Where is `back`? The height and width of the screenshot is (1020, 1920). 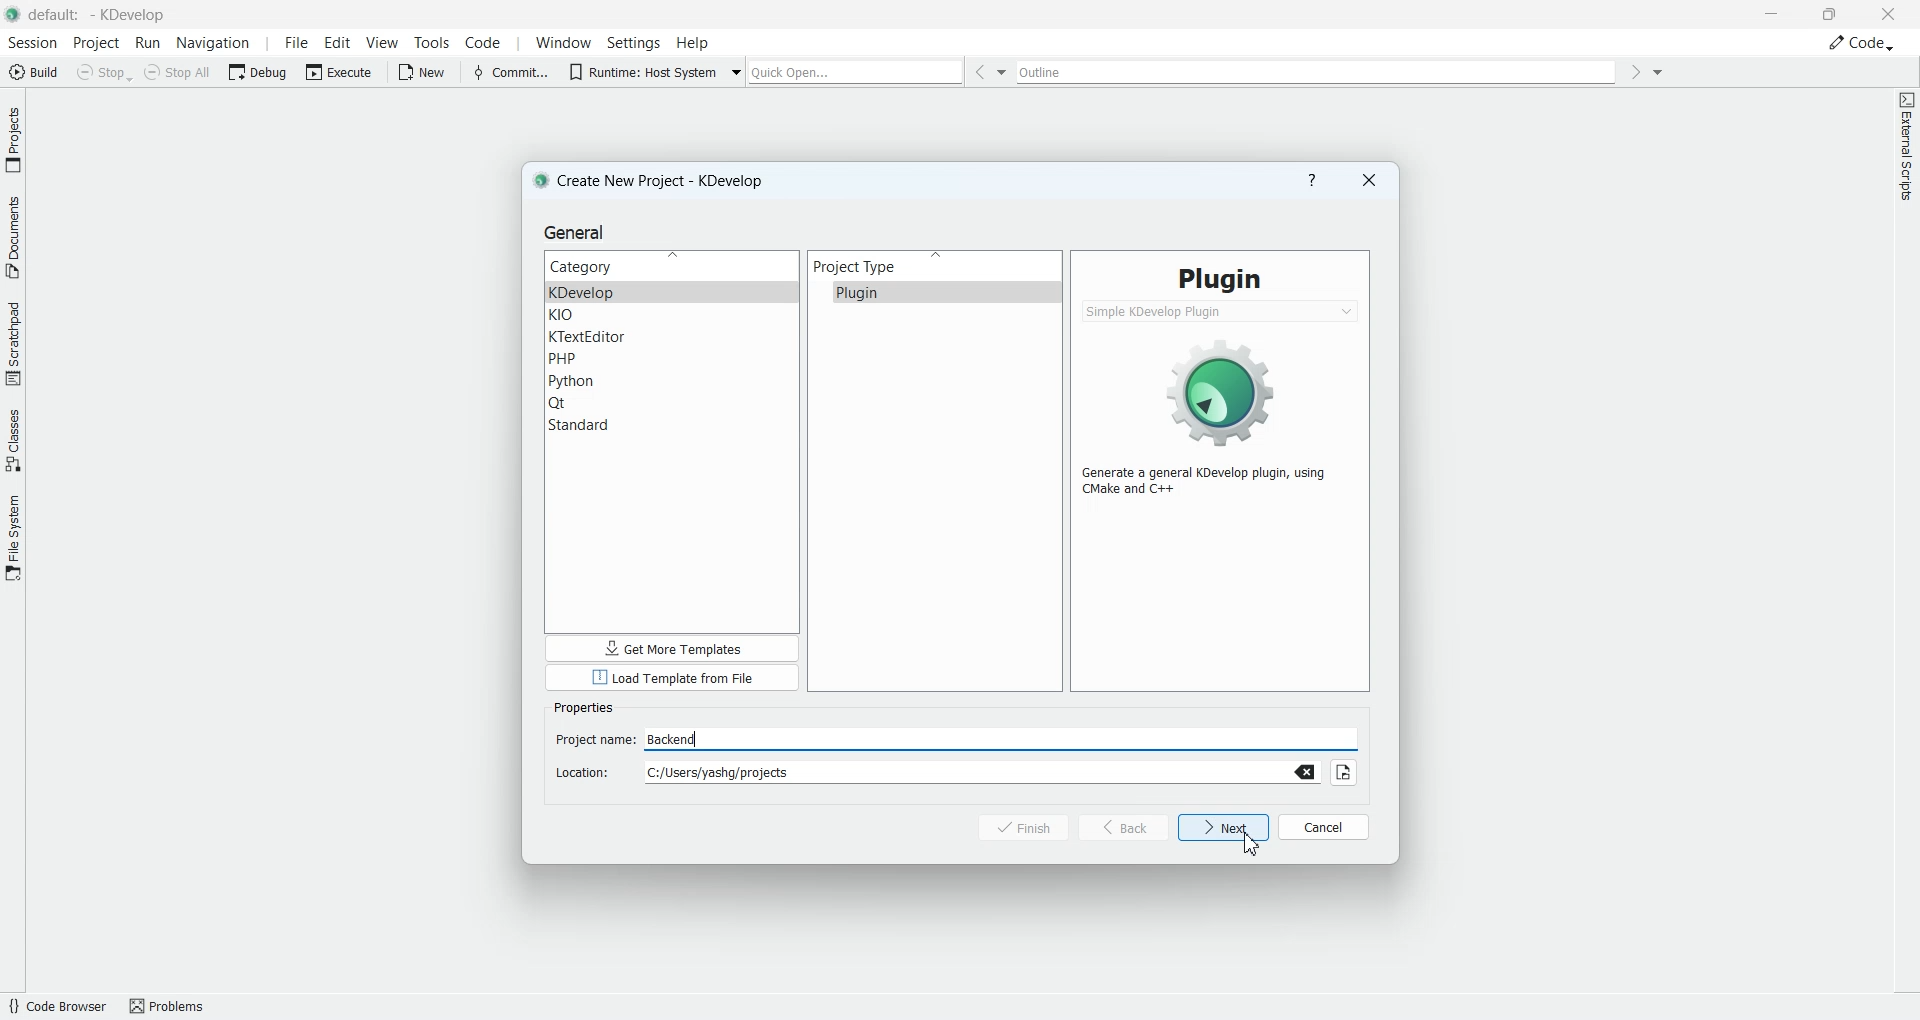
back is located at coordinates (1124, 827).